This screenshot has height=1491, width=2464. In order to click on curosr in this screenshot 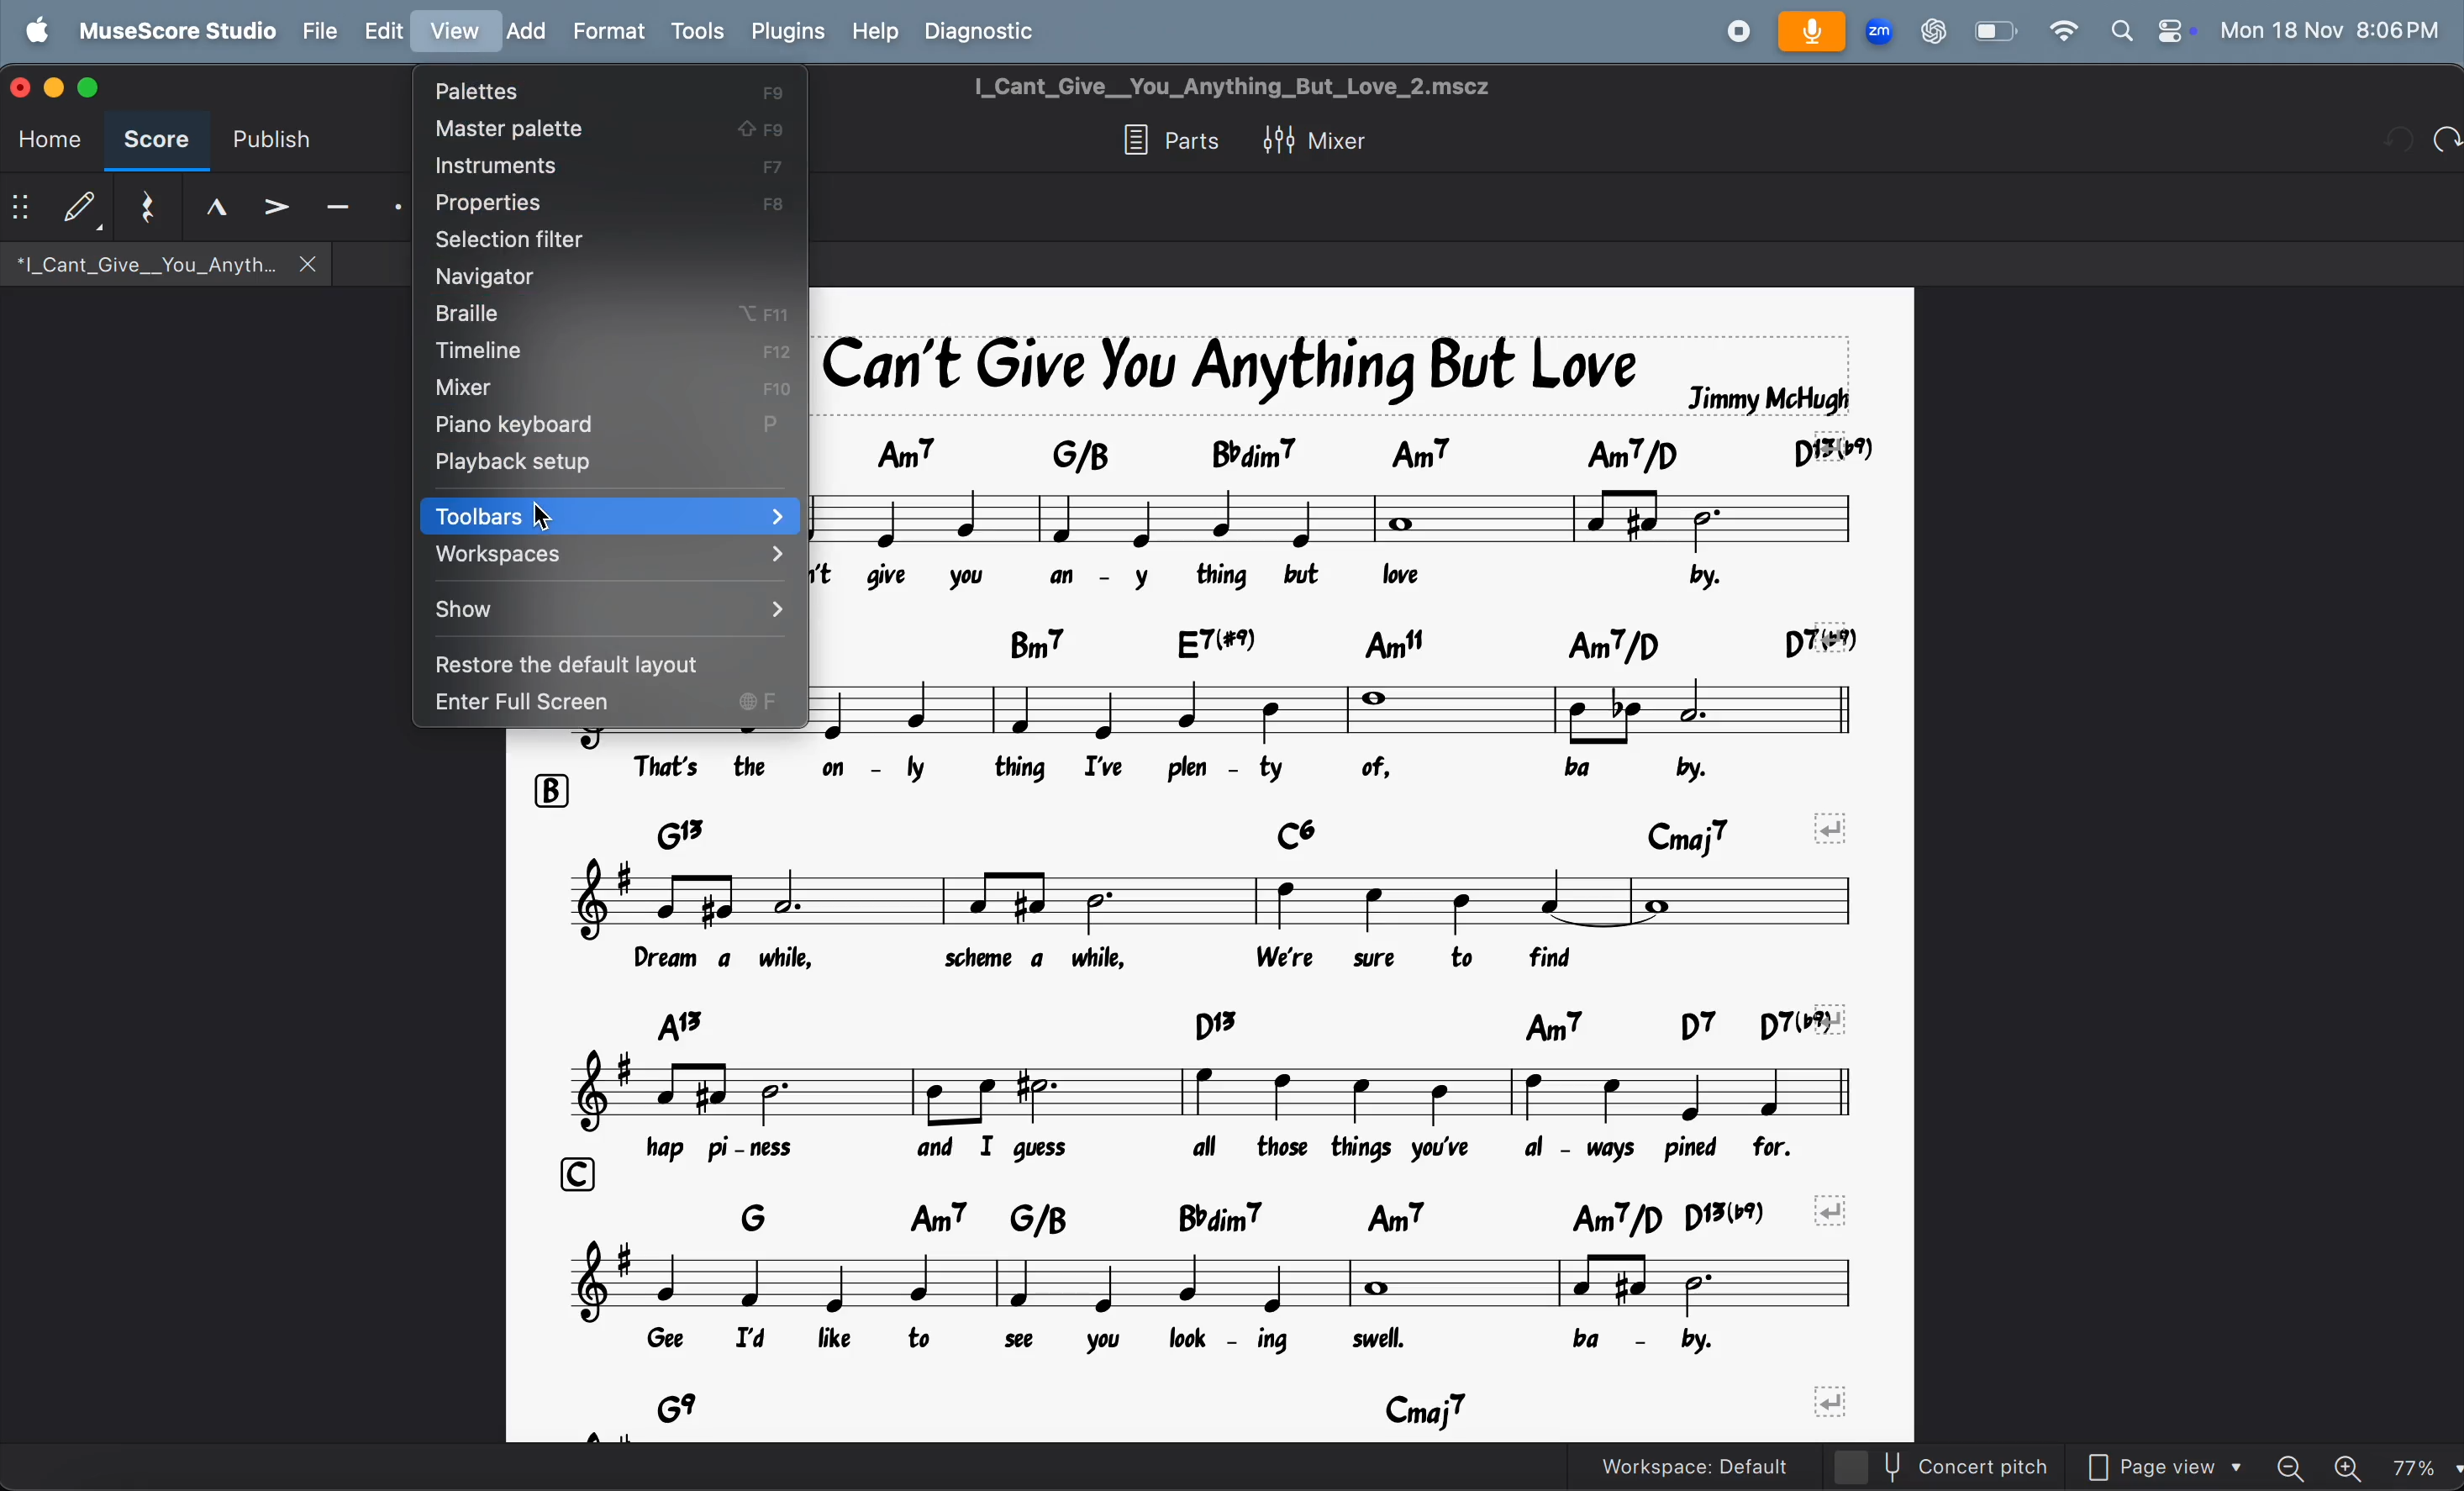, I will do `click(543, 518)`.